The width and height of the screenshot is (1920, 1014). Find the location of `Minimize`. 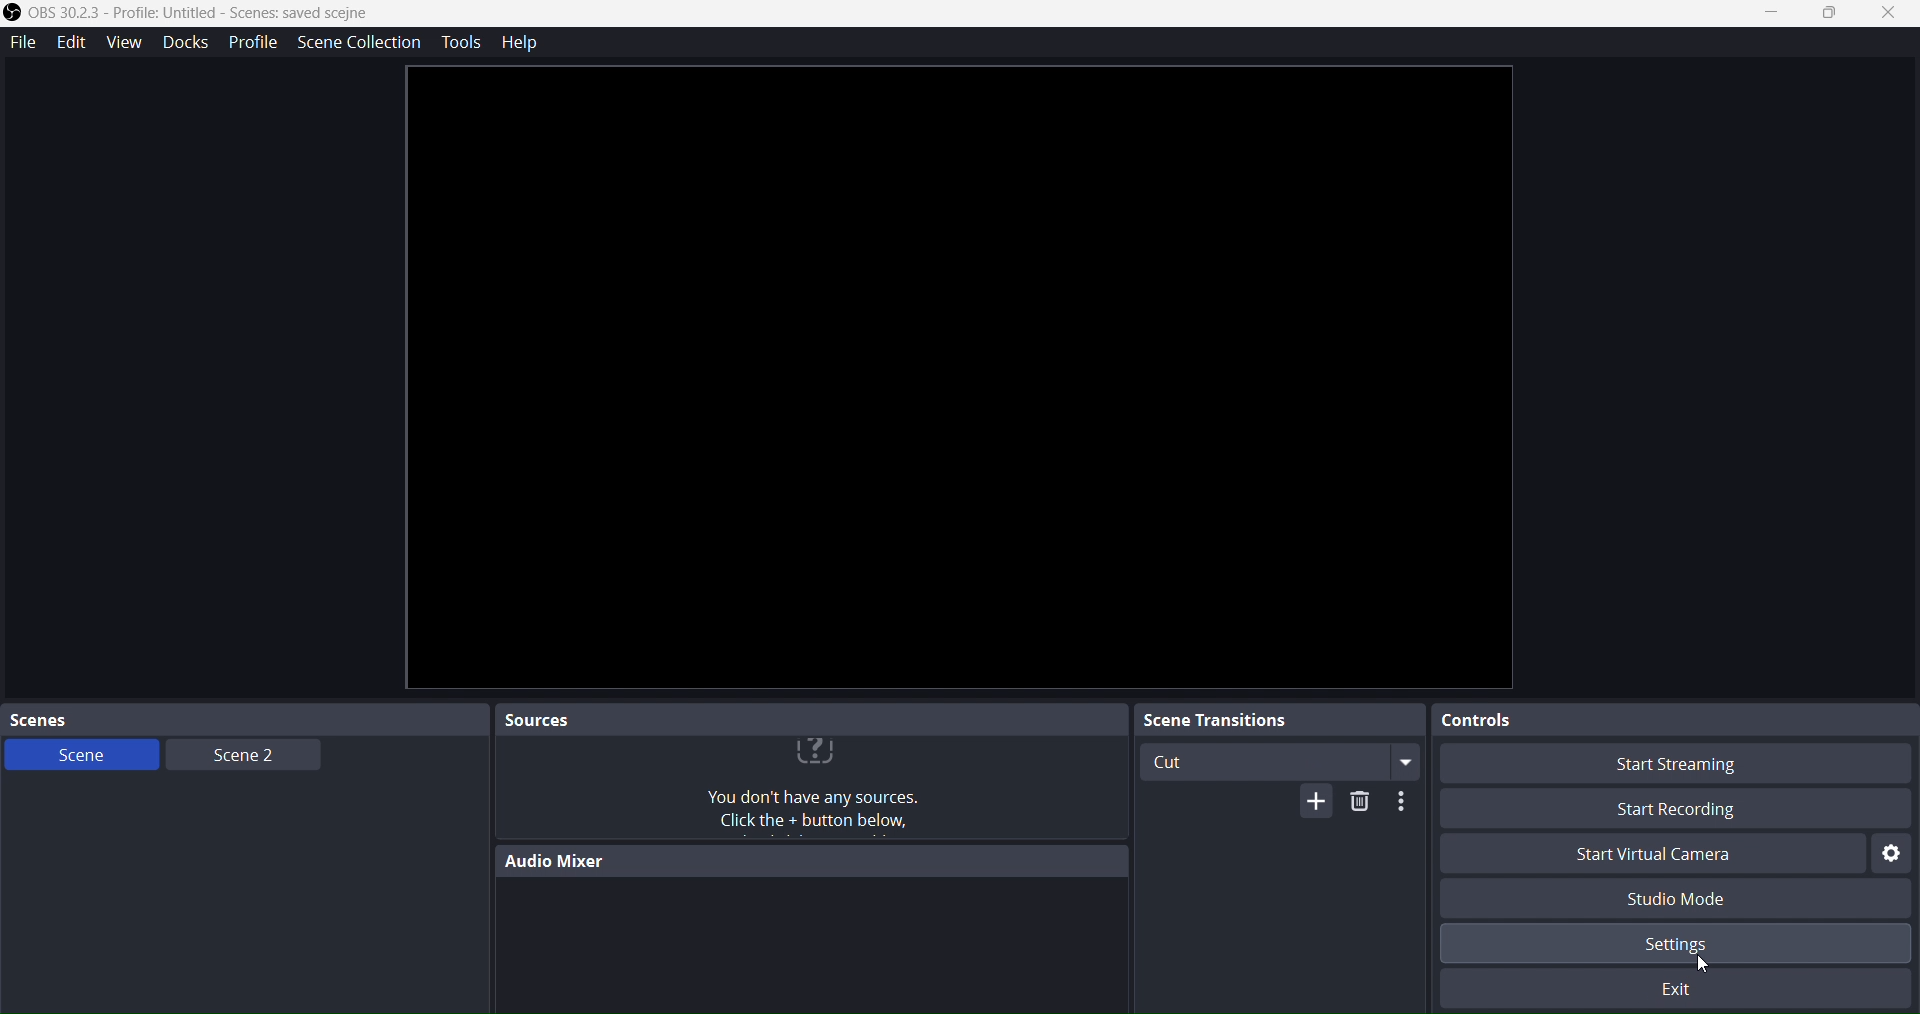

Minimize is located at coordinates (1778, 13).